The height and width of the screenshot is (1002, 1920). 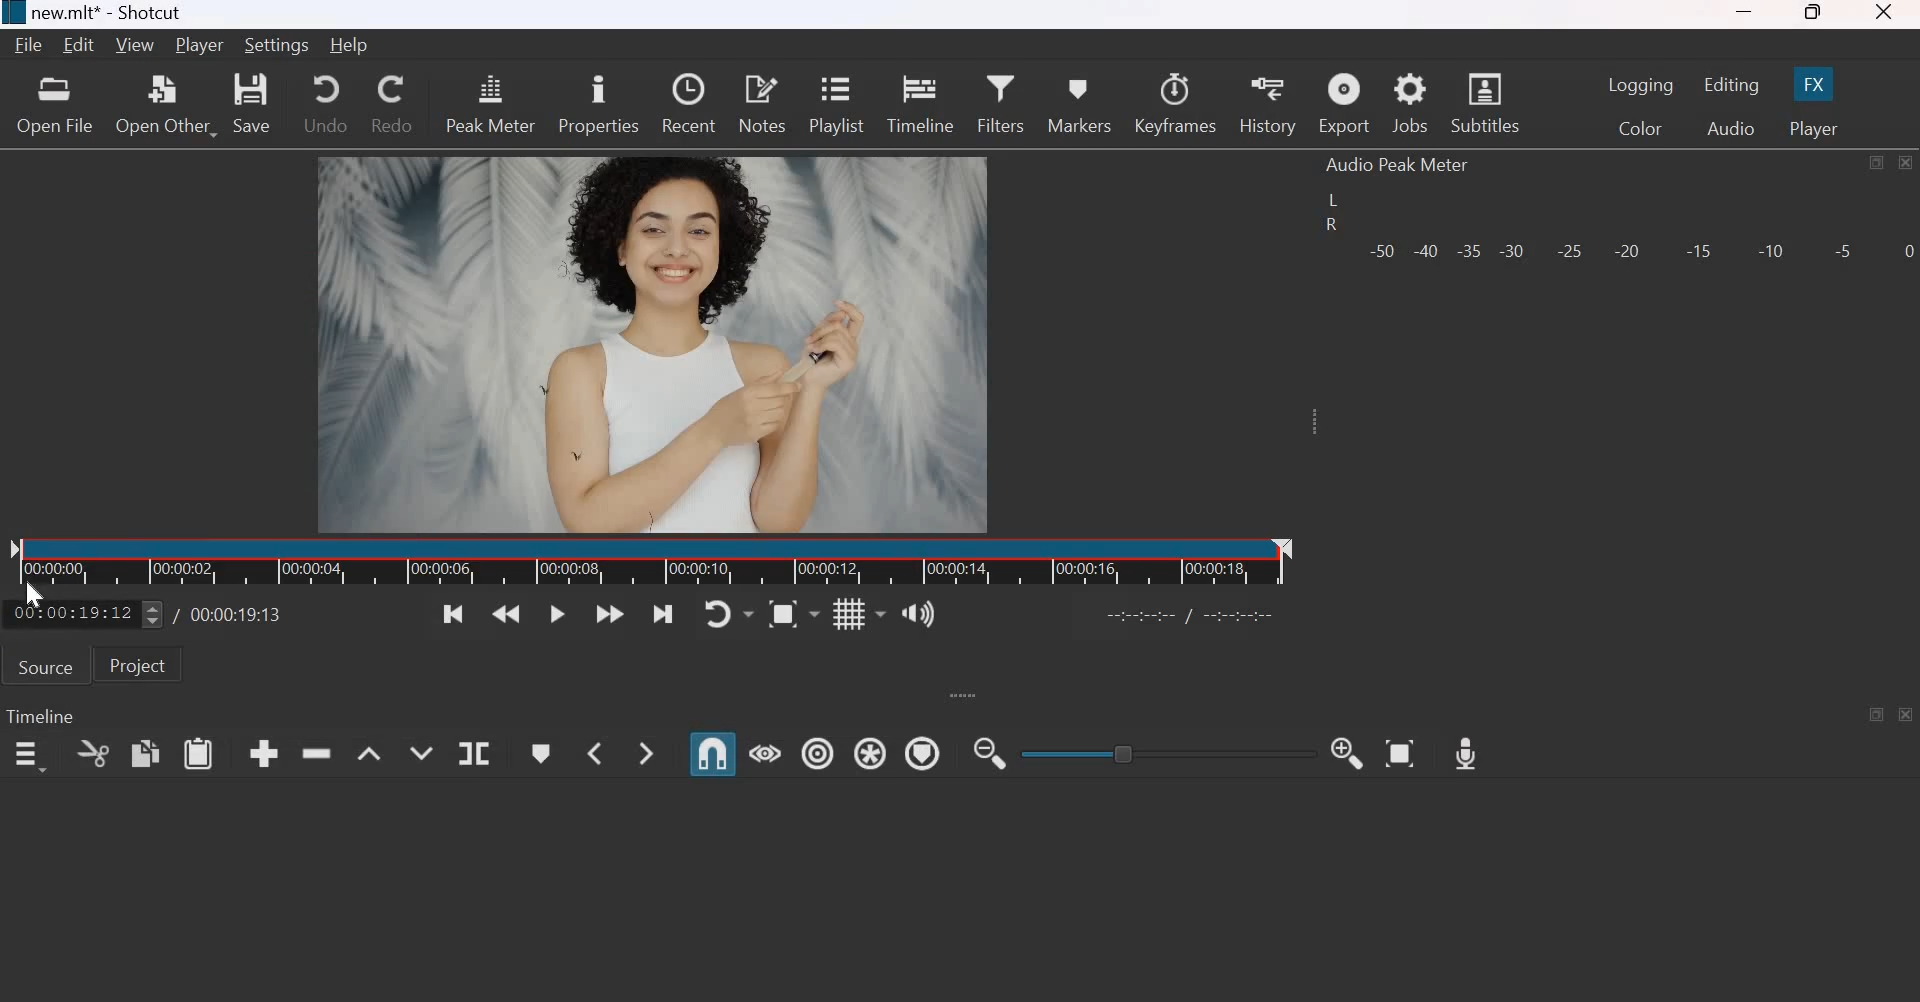 What do you see at coordinates (507, 612) in the screenshot?
I see `Play quickly backwards` at bounding box center [507, 612].